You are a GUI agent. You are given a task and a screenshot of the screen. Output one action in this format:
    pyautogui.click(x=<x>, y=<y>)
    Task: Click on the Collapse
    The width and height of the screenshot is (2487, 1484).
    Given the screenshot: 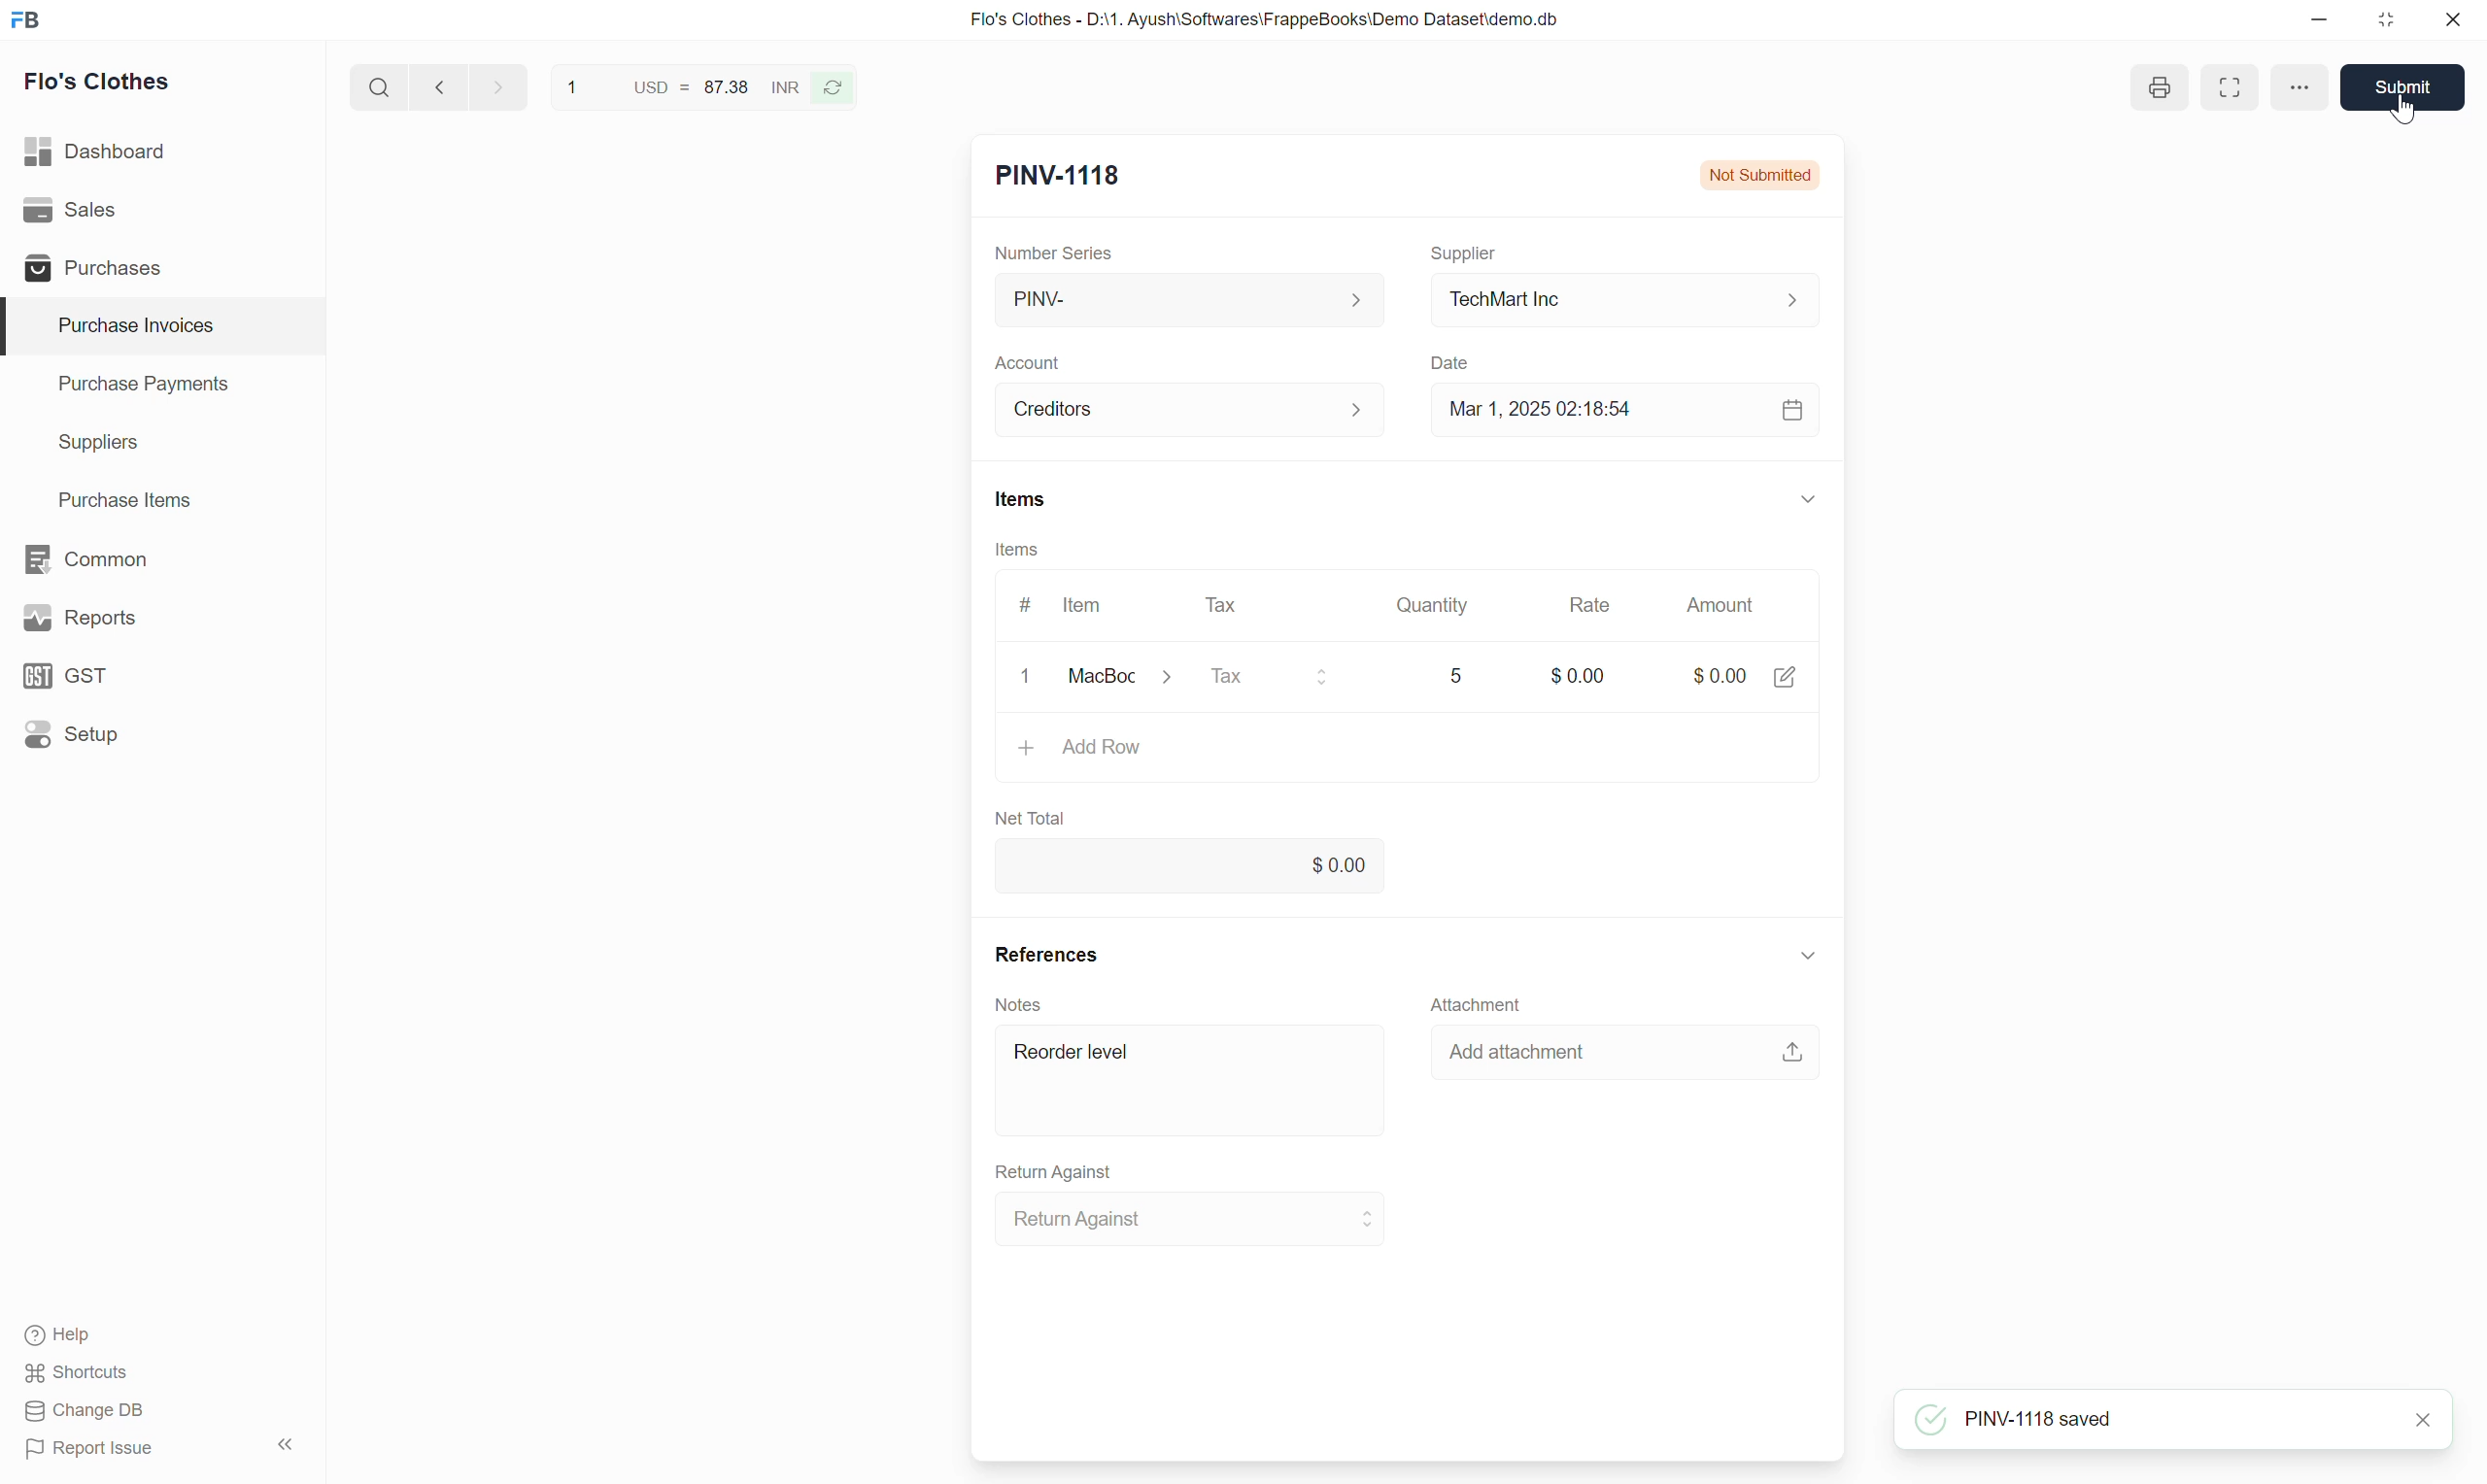 What is the action you would take?
    pyautogui.click(x=285, y=1444)
    